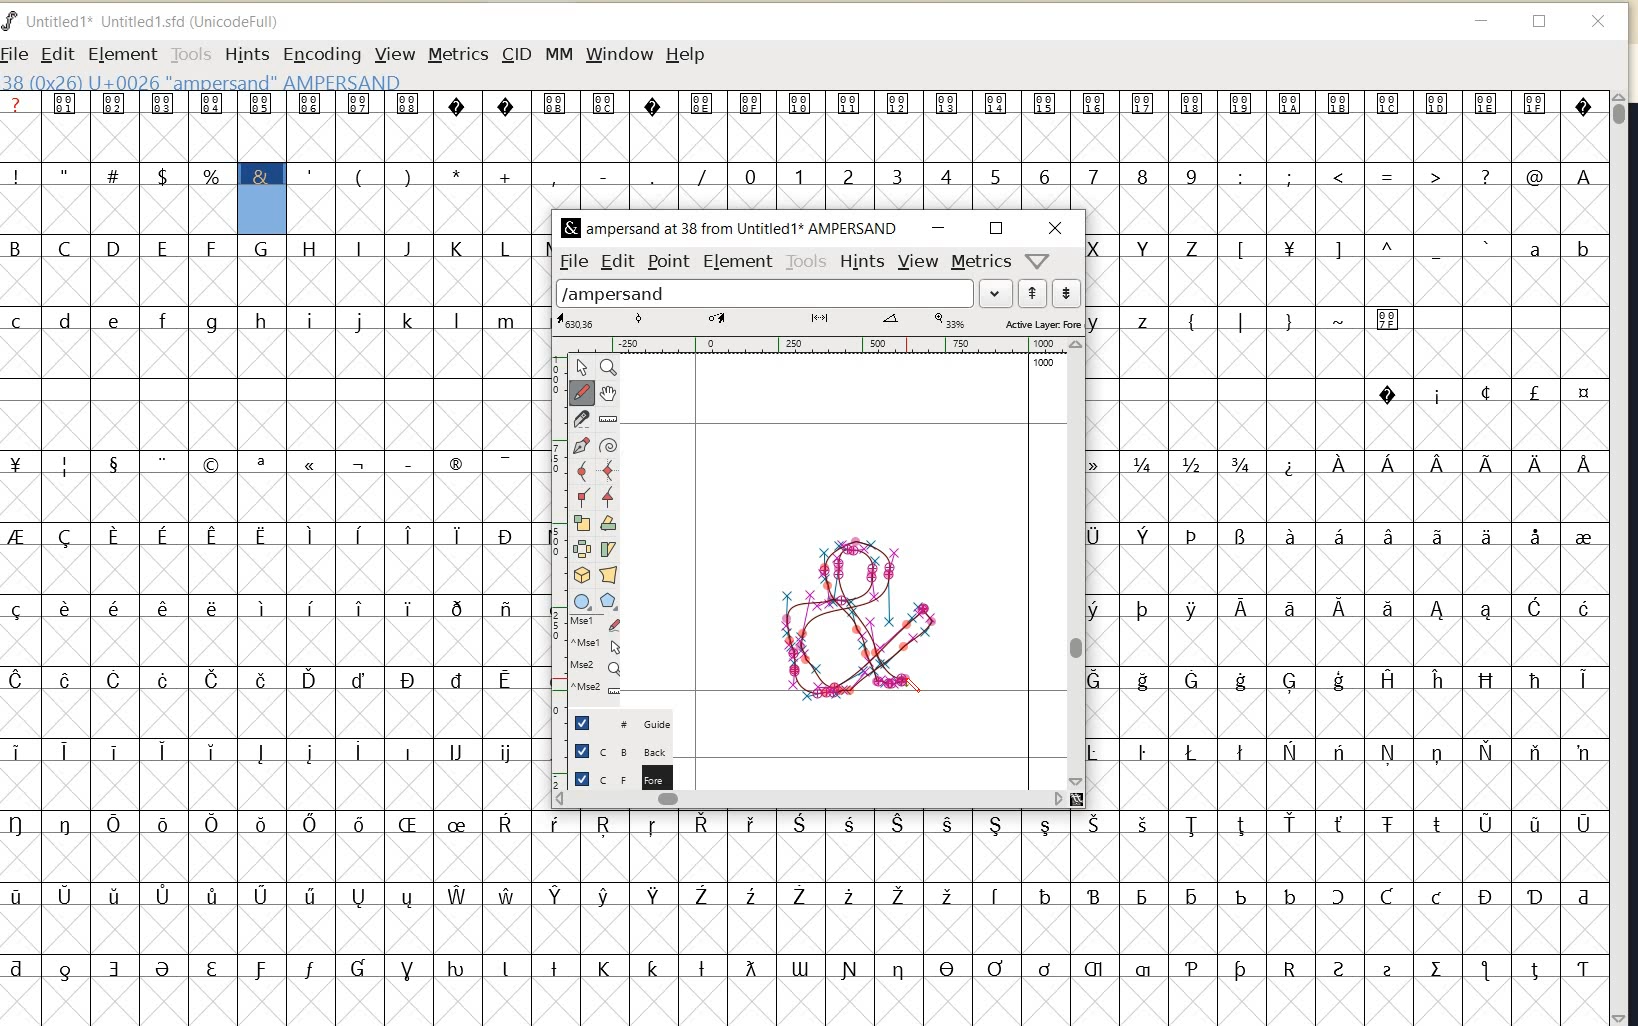  What do you see at coordinates (948, 150) in the screenshot?
I see `glyph characters & numbers` at bounding box center [948, 150].